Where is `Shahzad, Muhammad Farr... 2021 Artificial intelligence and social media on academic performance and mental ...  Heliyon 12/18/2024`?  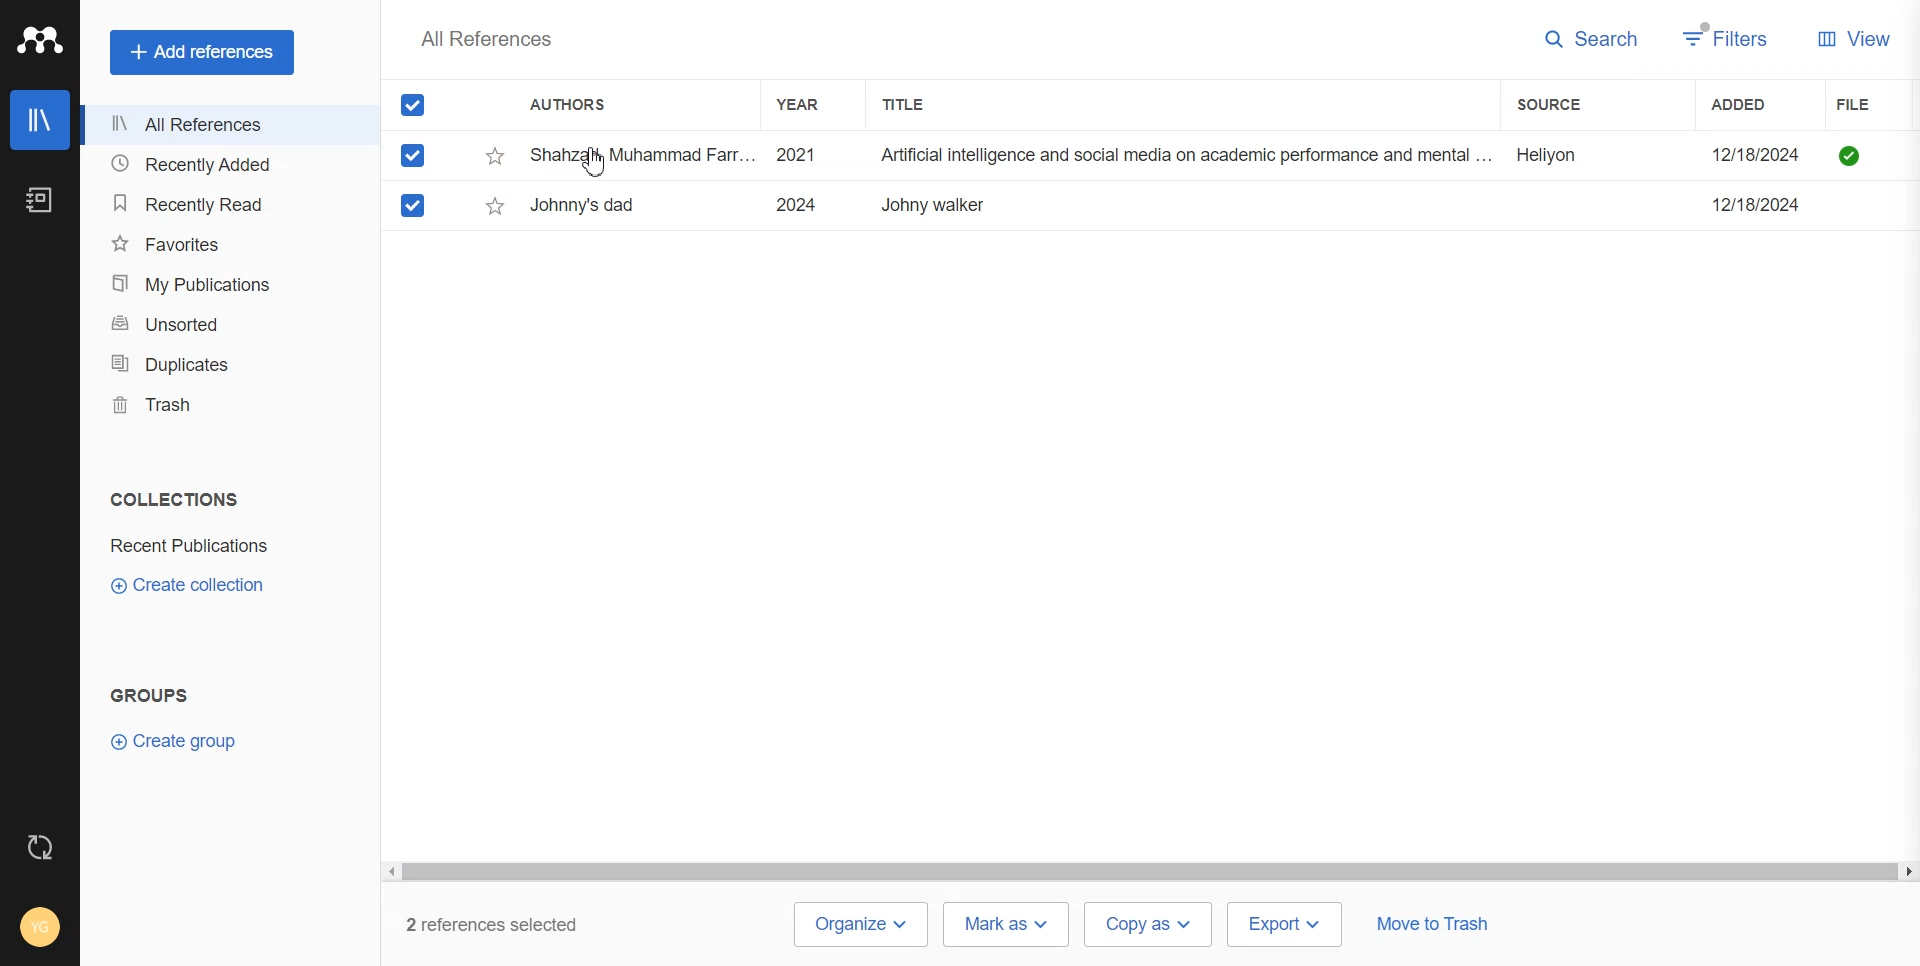 Shahzad, Muhammad Farr... 2021 Artificial intelligence and social media on academic performance and mental ...  Heliyon 12/18/2024 is located at coordinates (1173, 156).